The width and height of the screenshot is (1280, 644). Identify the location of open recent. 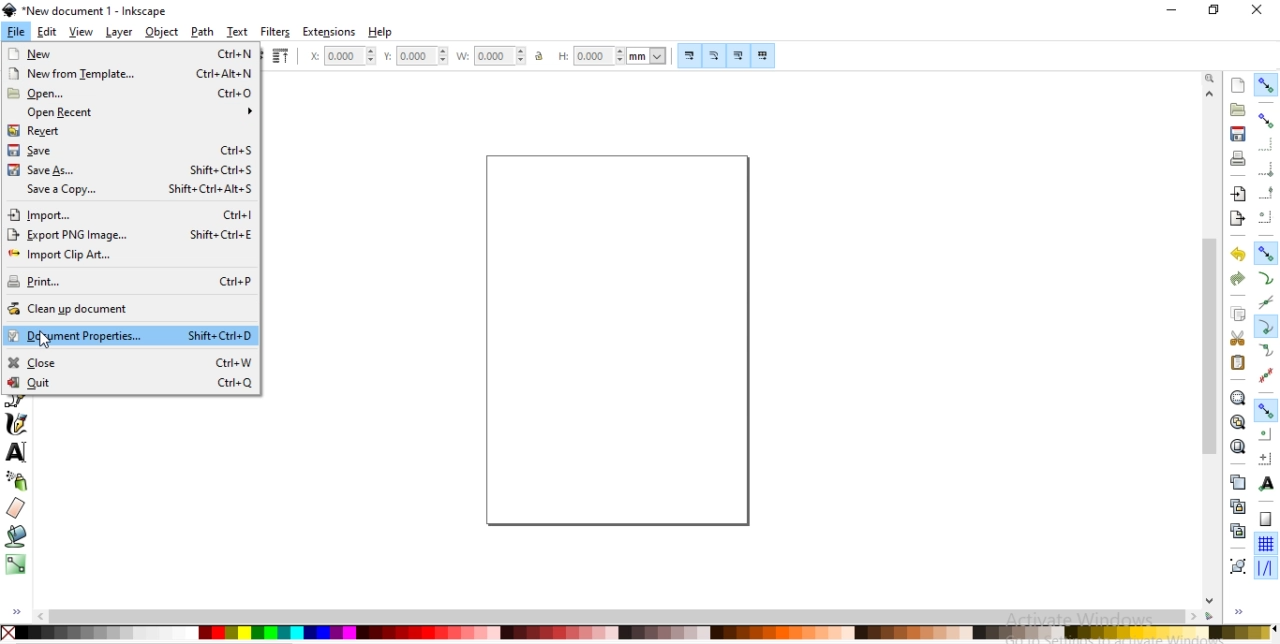
(133, 113).